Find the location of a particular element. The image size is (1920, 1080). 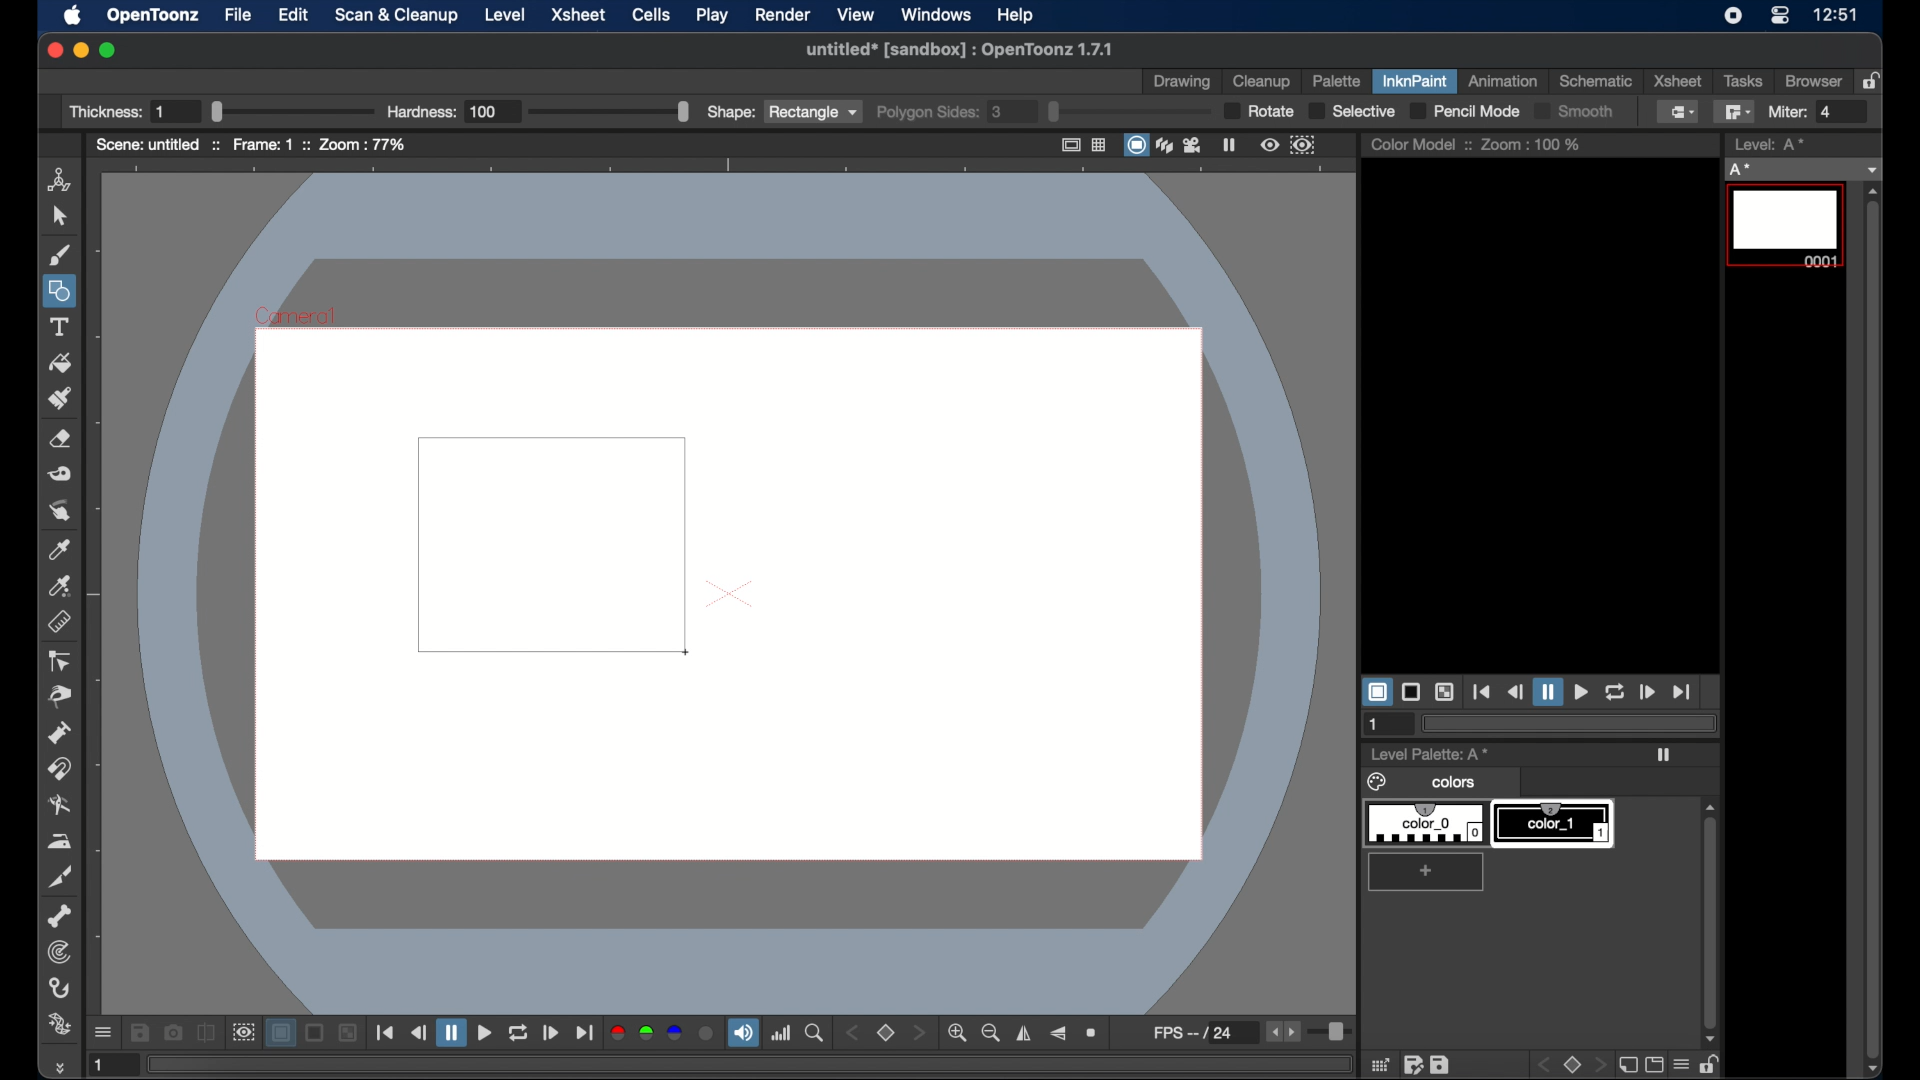

green channel is located at coordinates (648, 1033).